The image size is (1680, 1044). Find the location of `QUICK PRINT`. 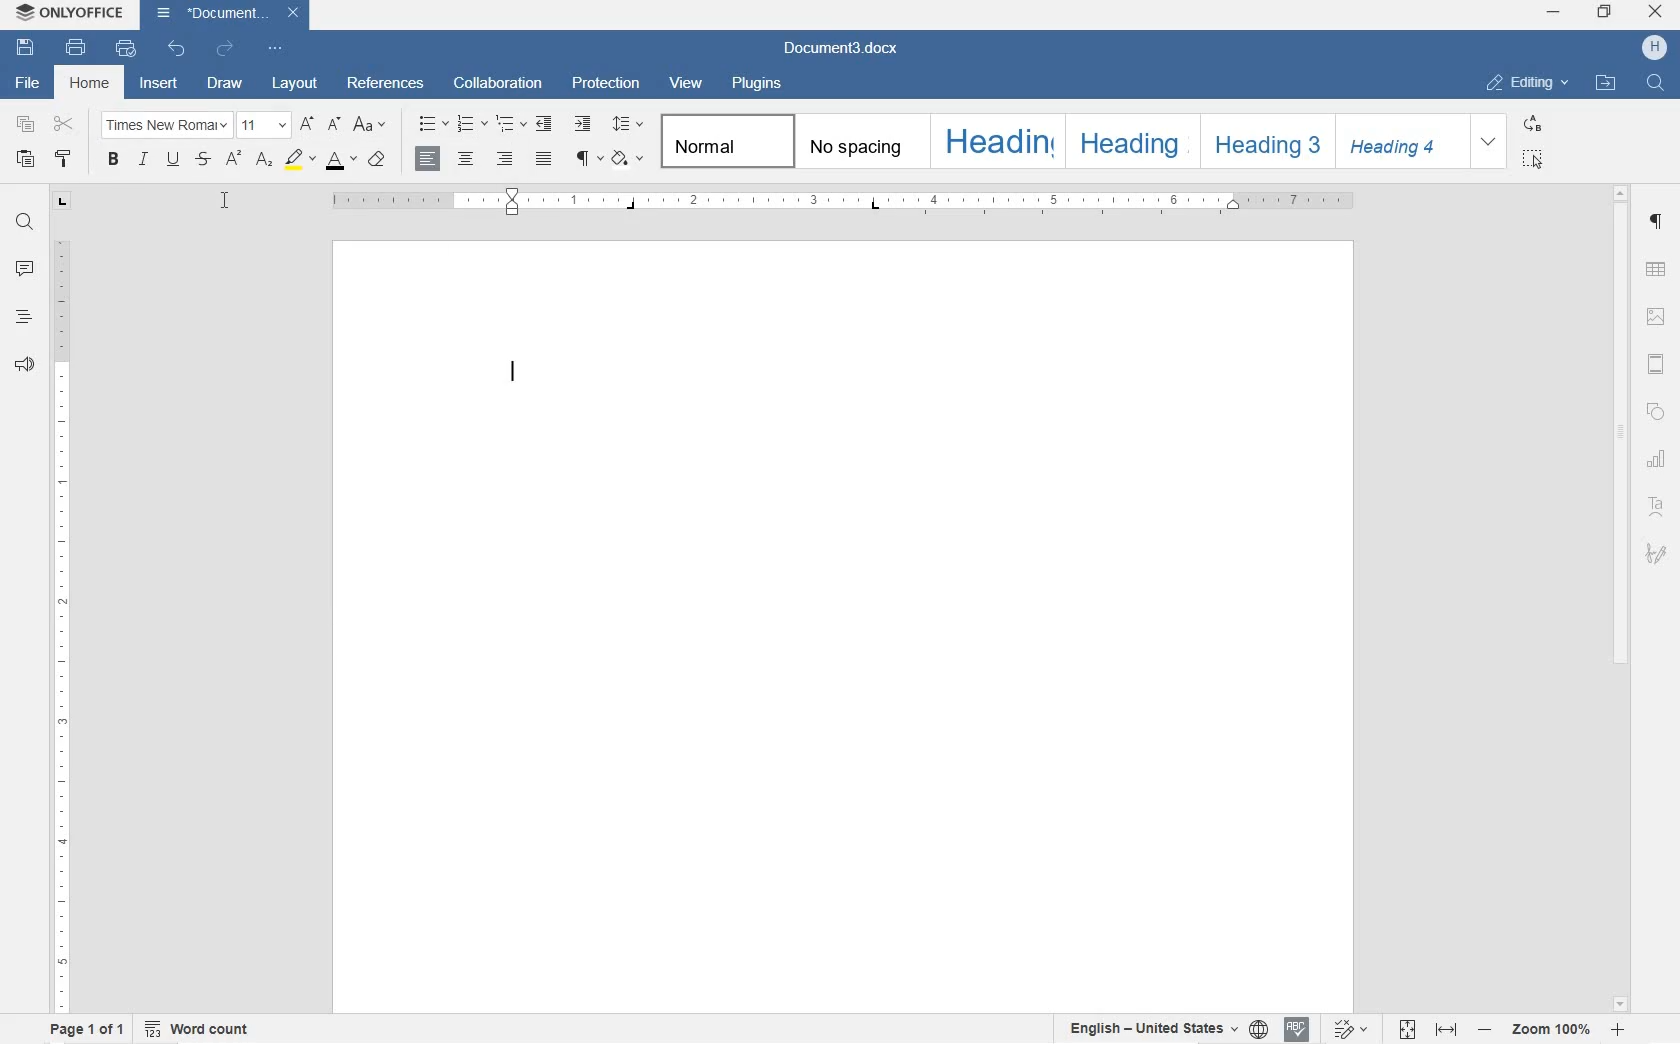

QUICK PRINT is located at coordinates (123, 48).